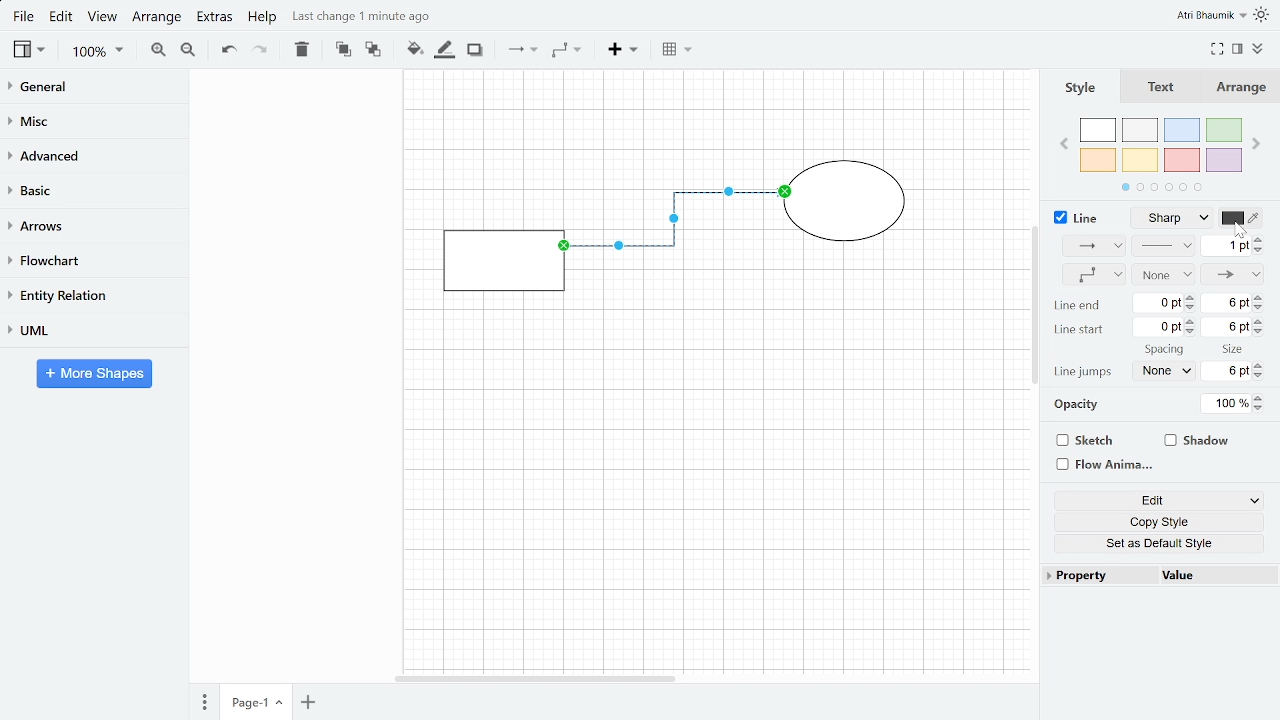 The width and height of the screenshot is (1280, 720). What do you see at coordinates (1227, 327) in the screenshot?
I see `Current line start size` at bounding box center [1227, 327].